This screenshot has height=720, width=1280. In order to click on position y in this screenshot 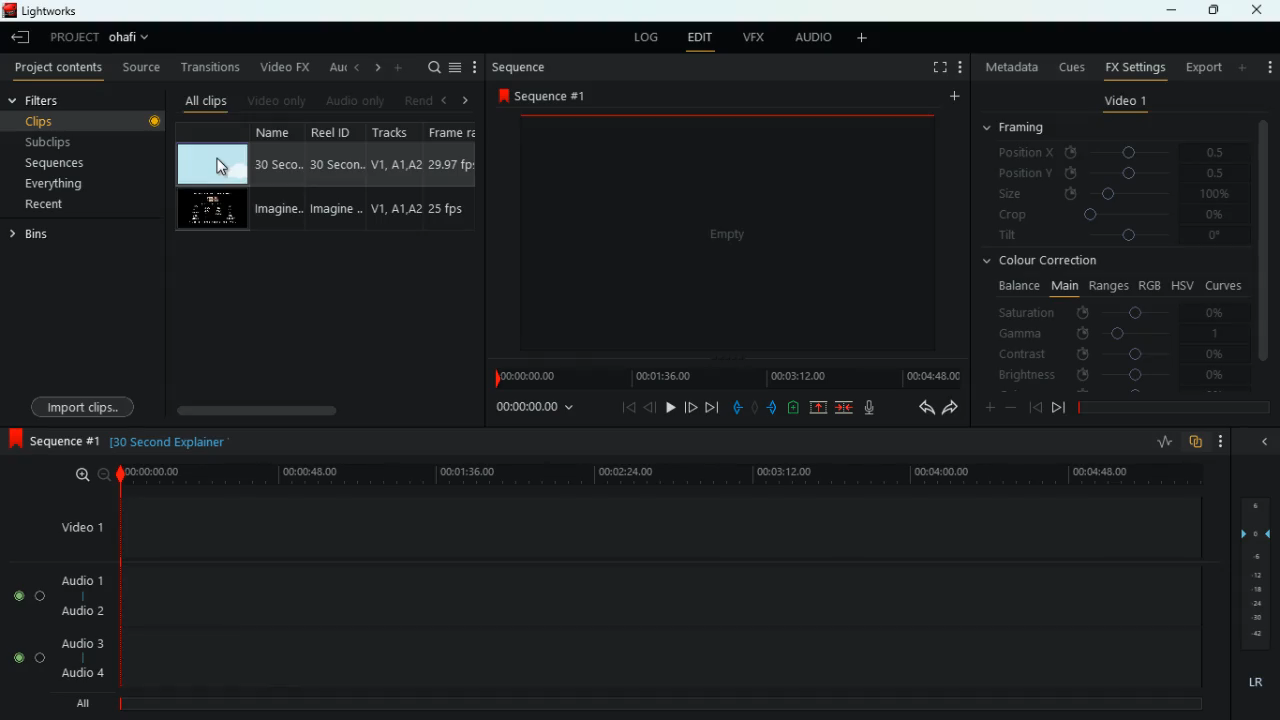, I will do `click(1117, 172)`.